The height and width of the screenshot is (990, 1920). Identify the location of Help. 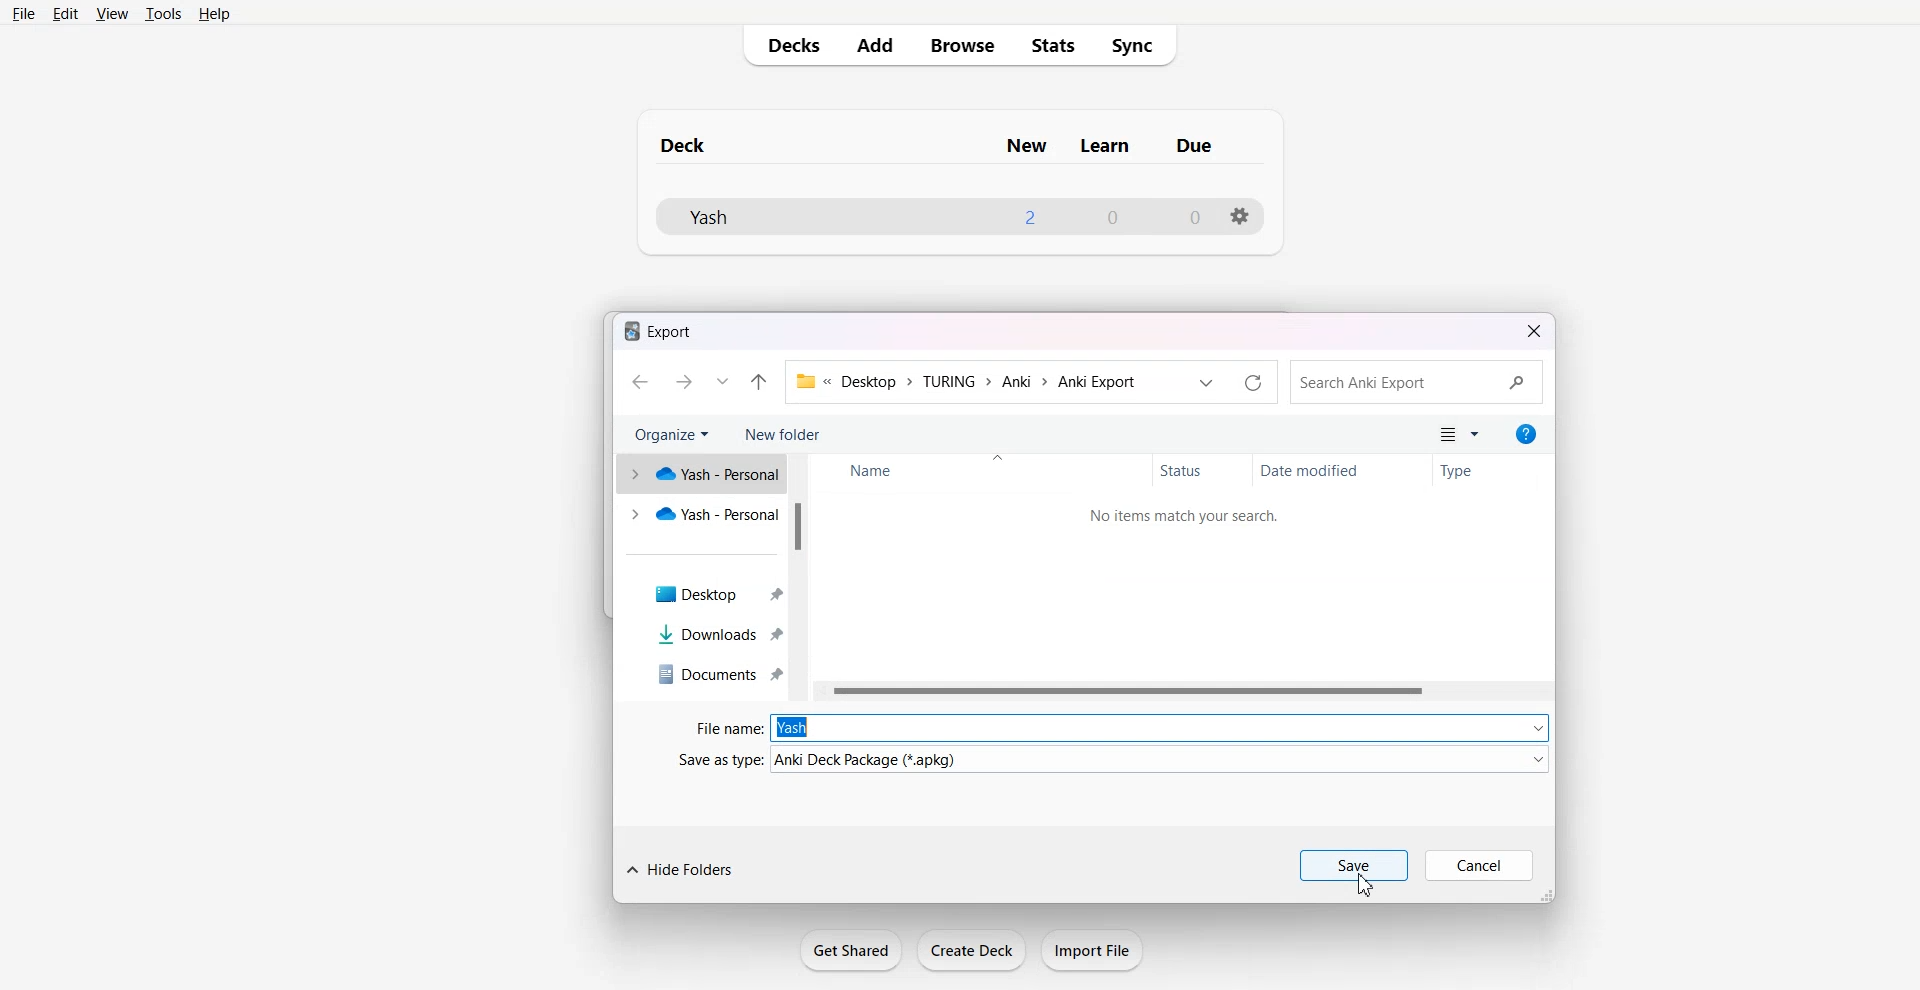
(218, 15).